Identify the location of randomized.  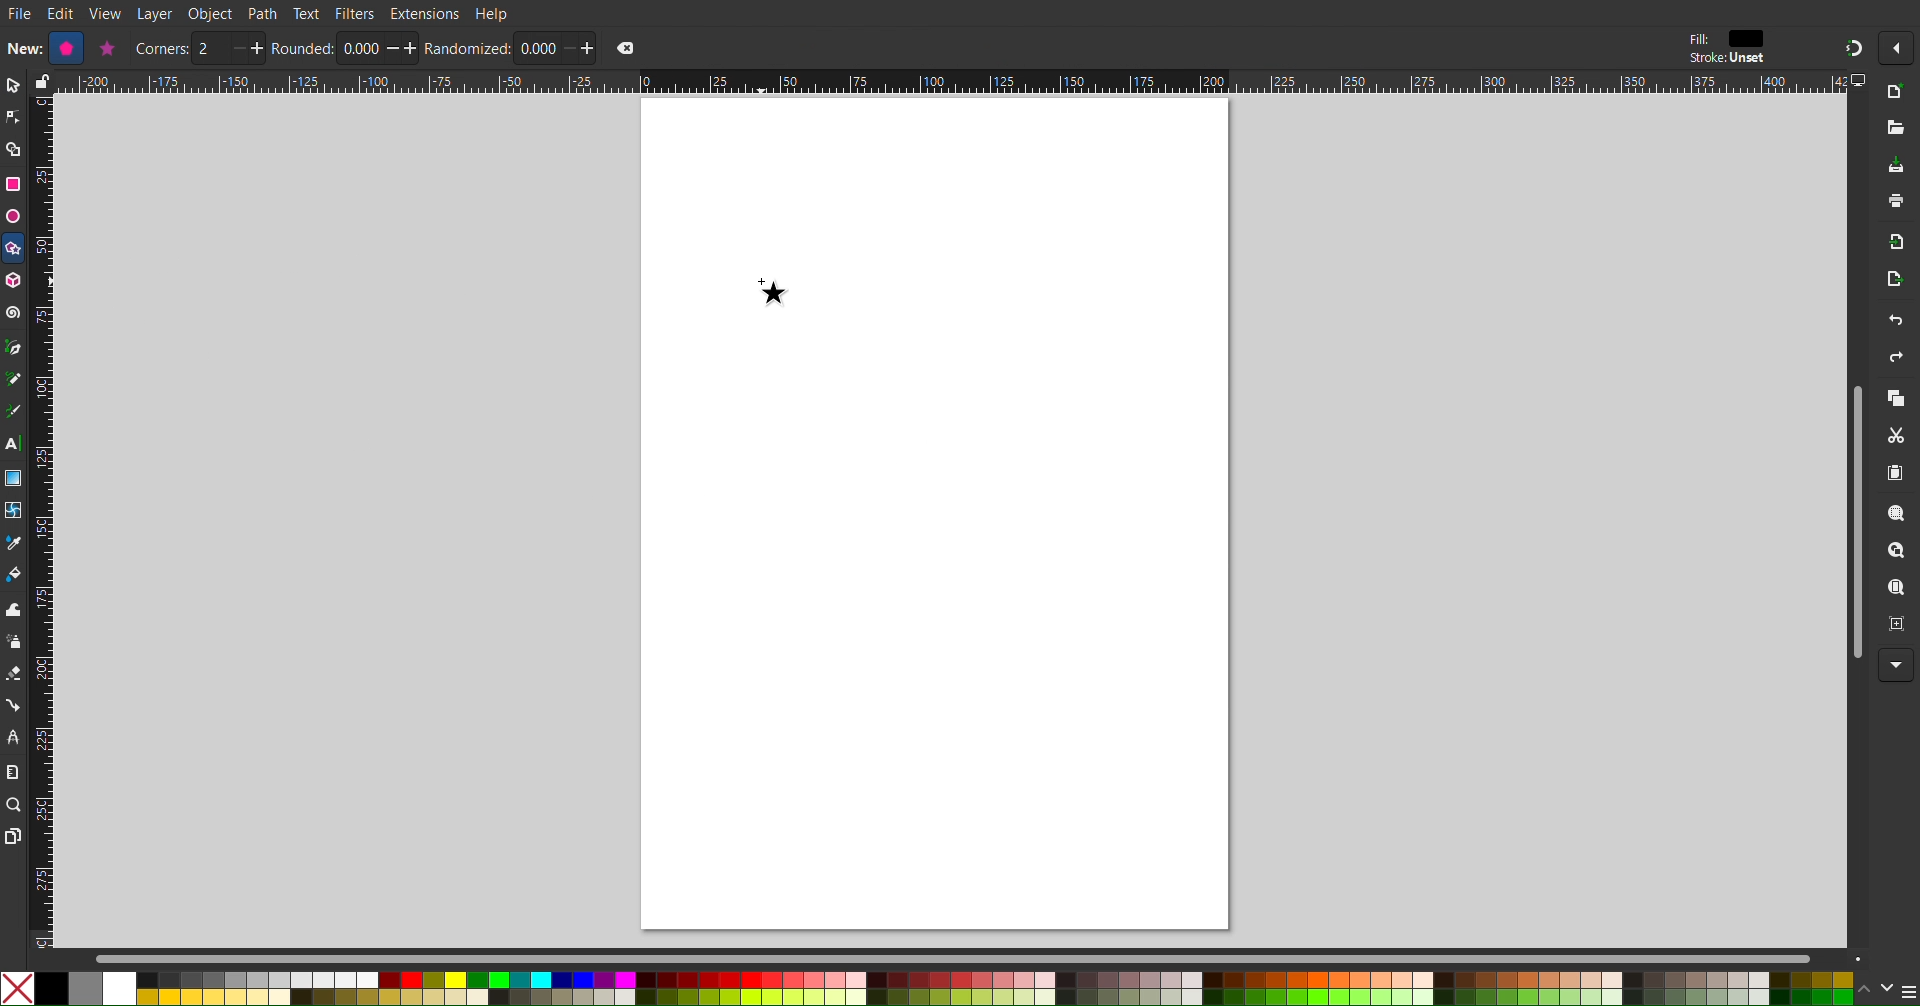
(468, 48).